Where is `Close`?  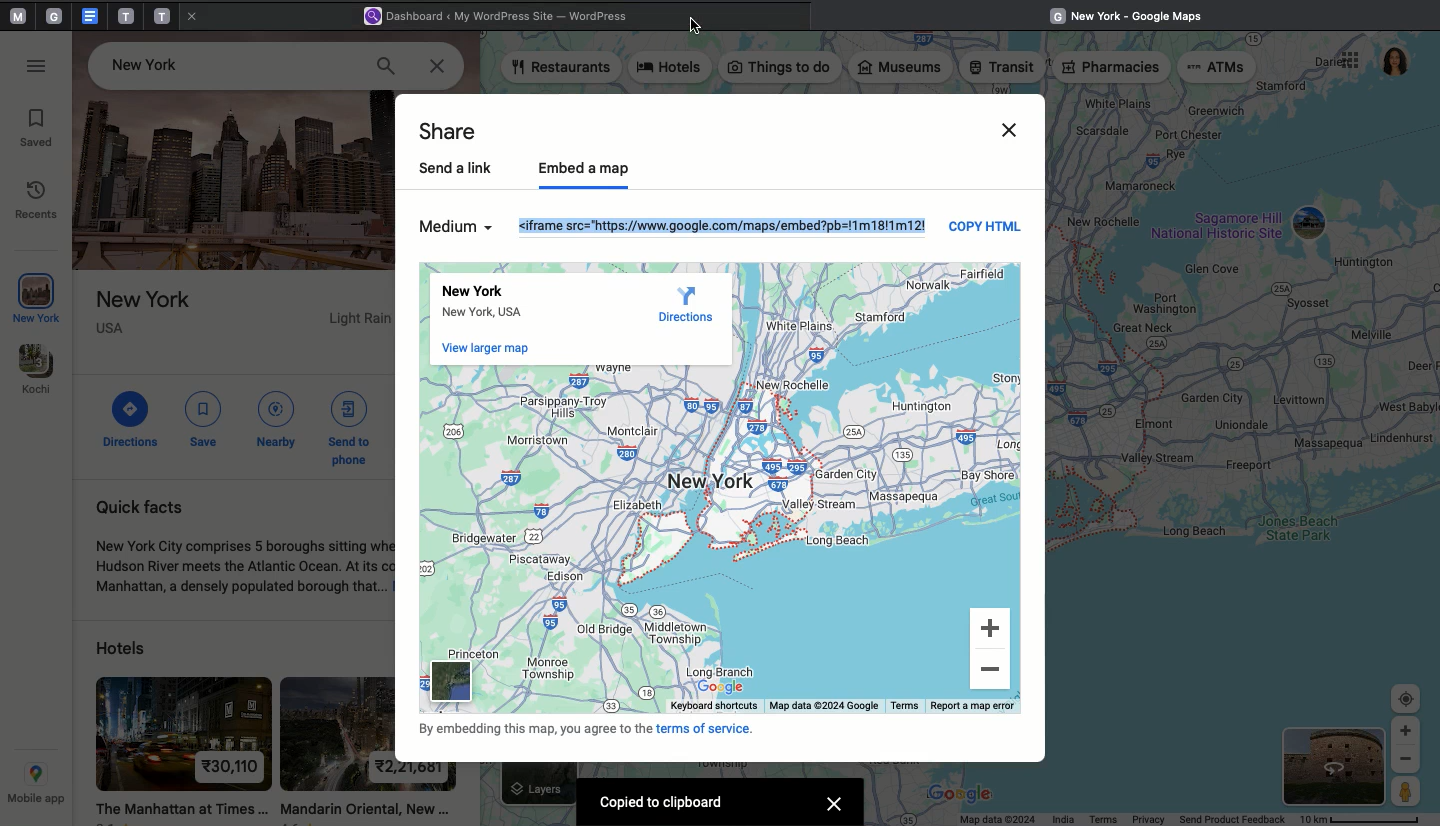 Close is located at coordinates (434, 66).